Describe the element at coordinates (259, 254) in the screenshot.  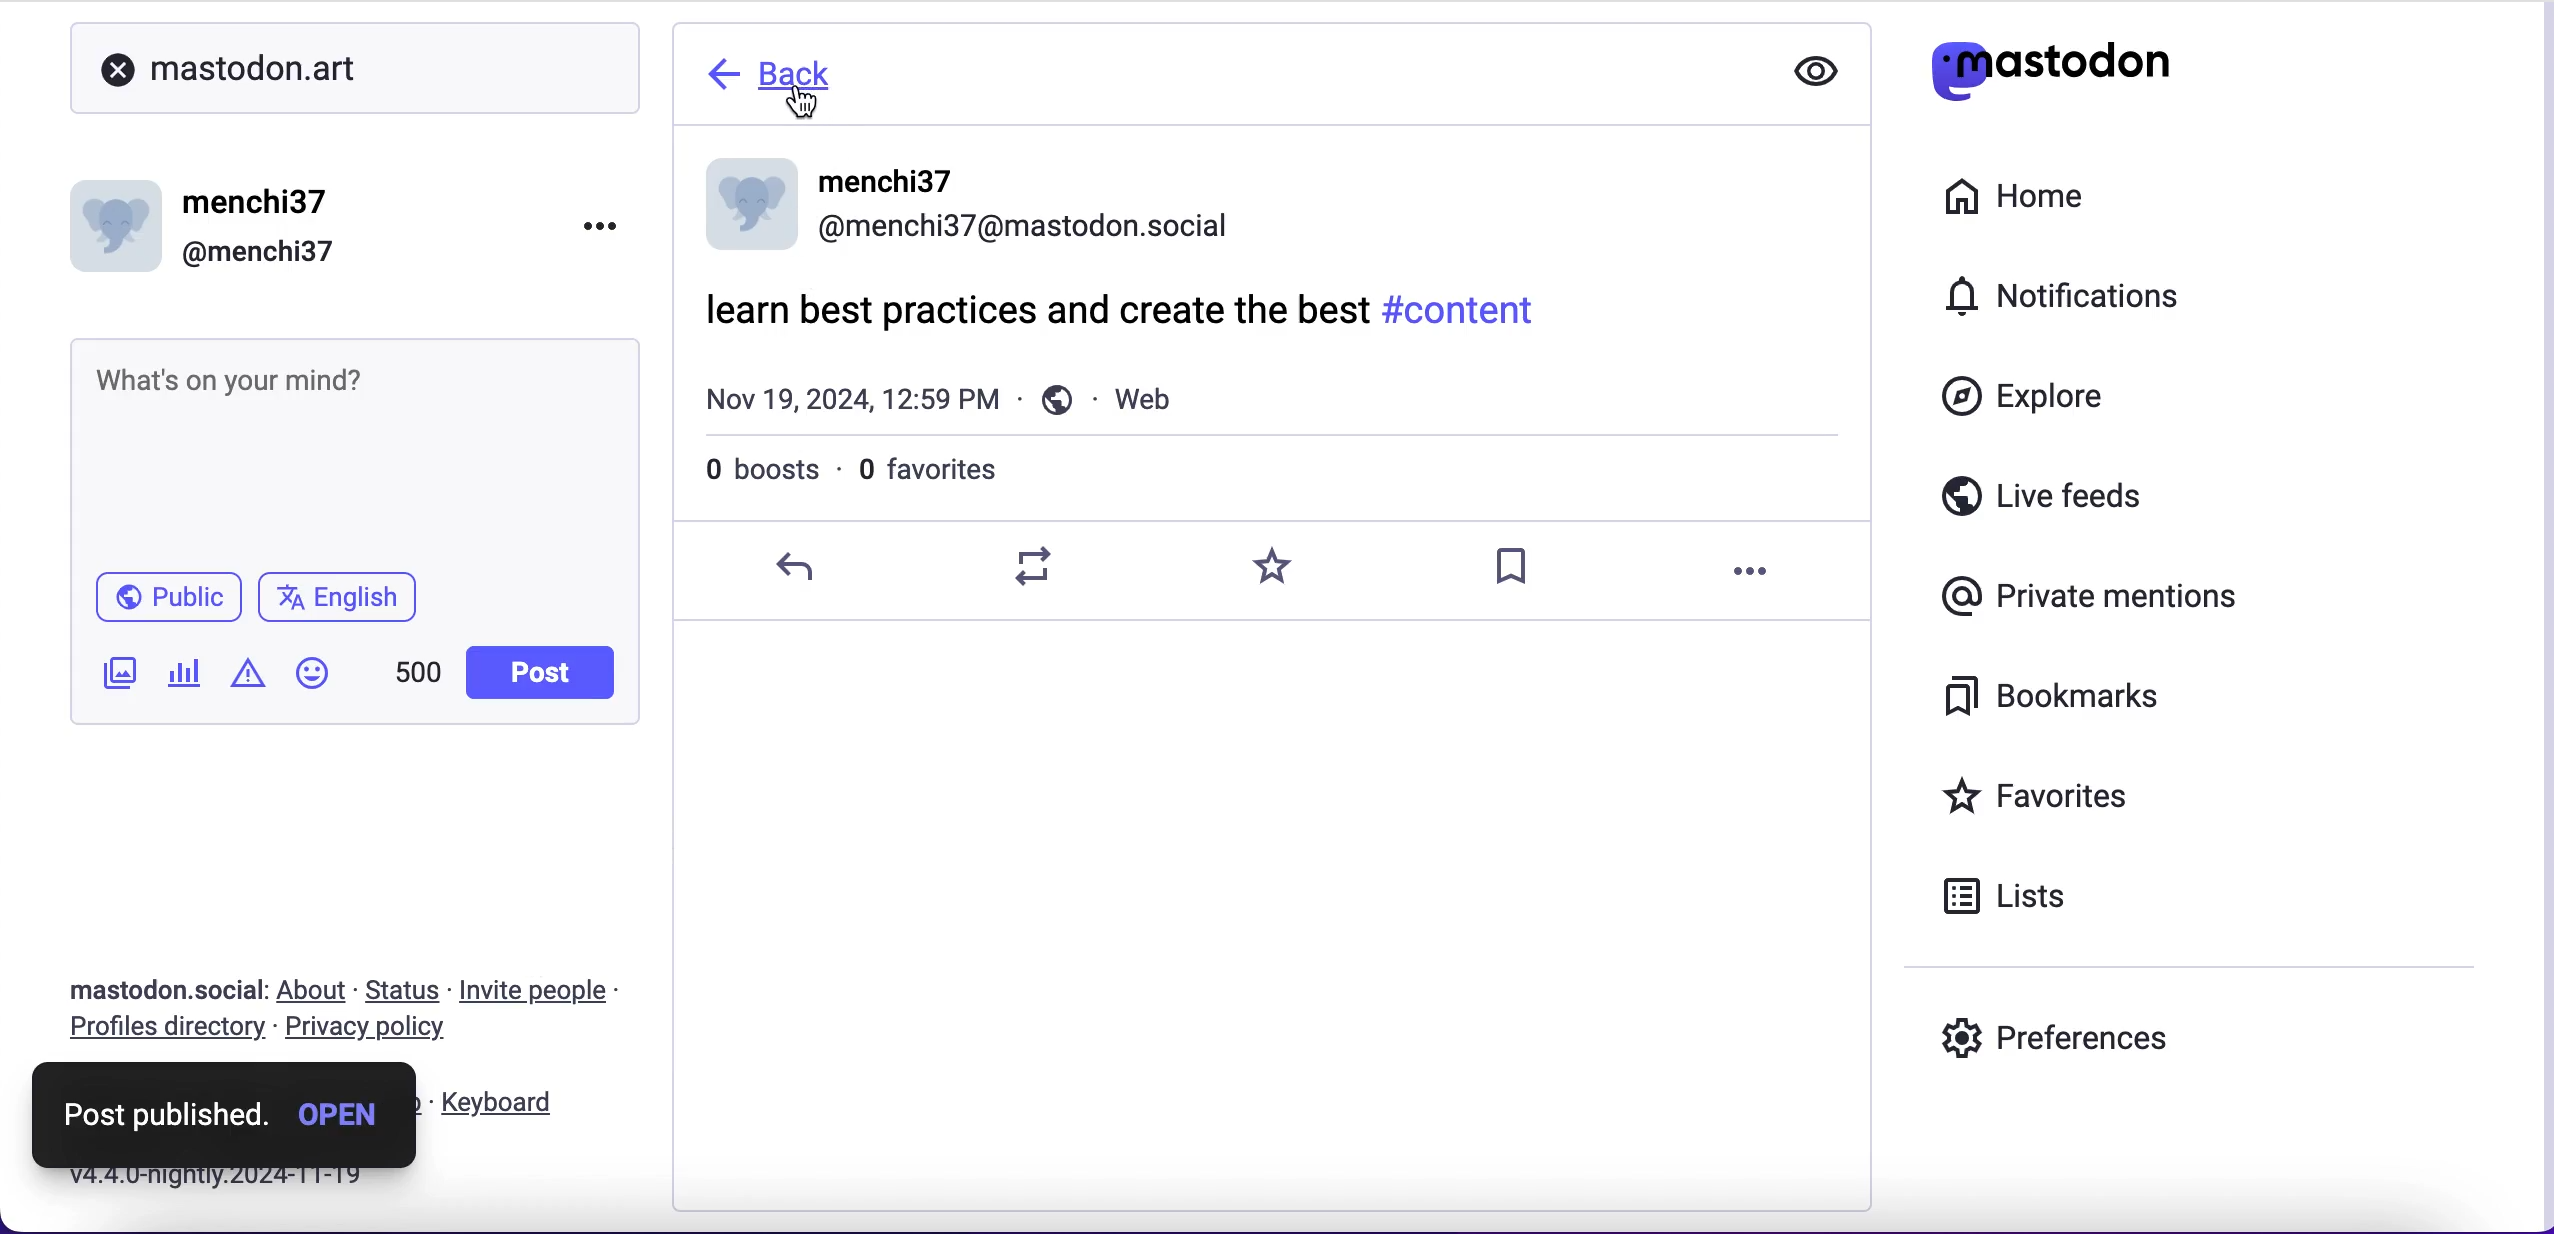
I see `@menchi37` at that location.